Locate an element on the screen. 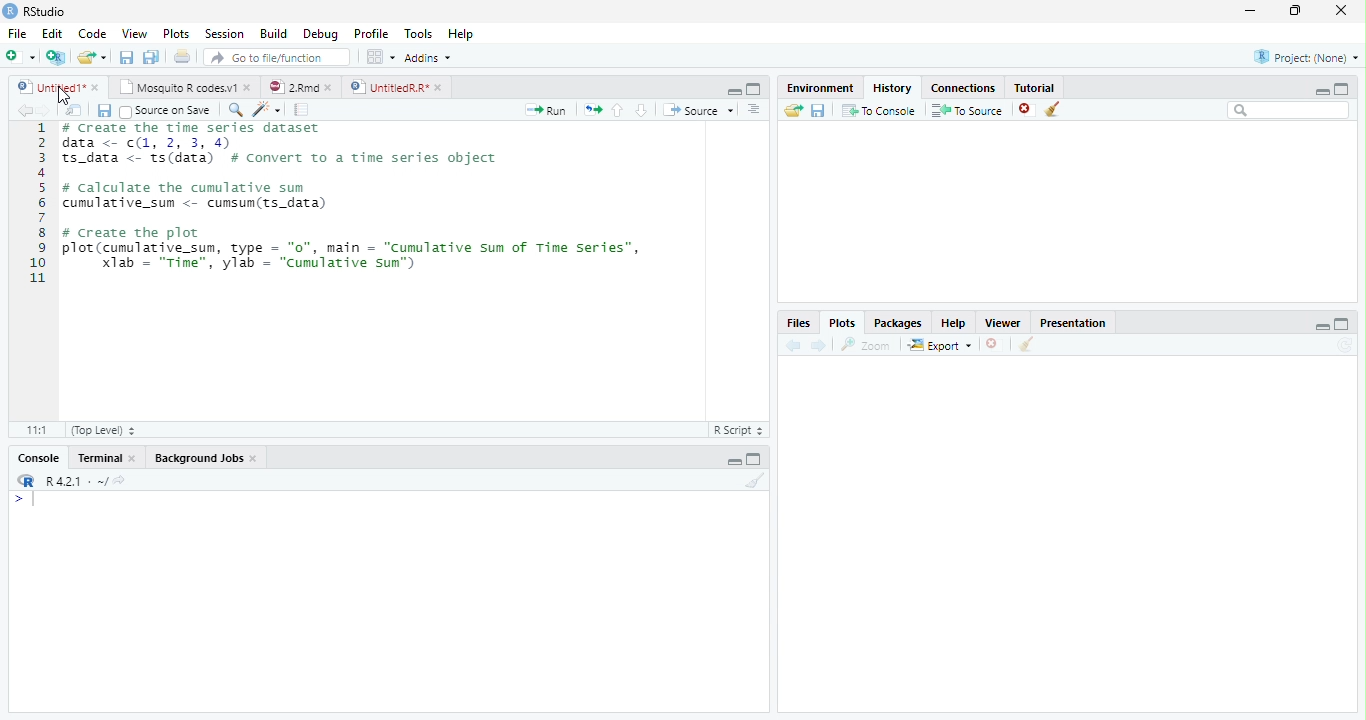  New file is located at coordinates (20, 56).